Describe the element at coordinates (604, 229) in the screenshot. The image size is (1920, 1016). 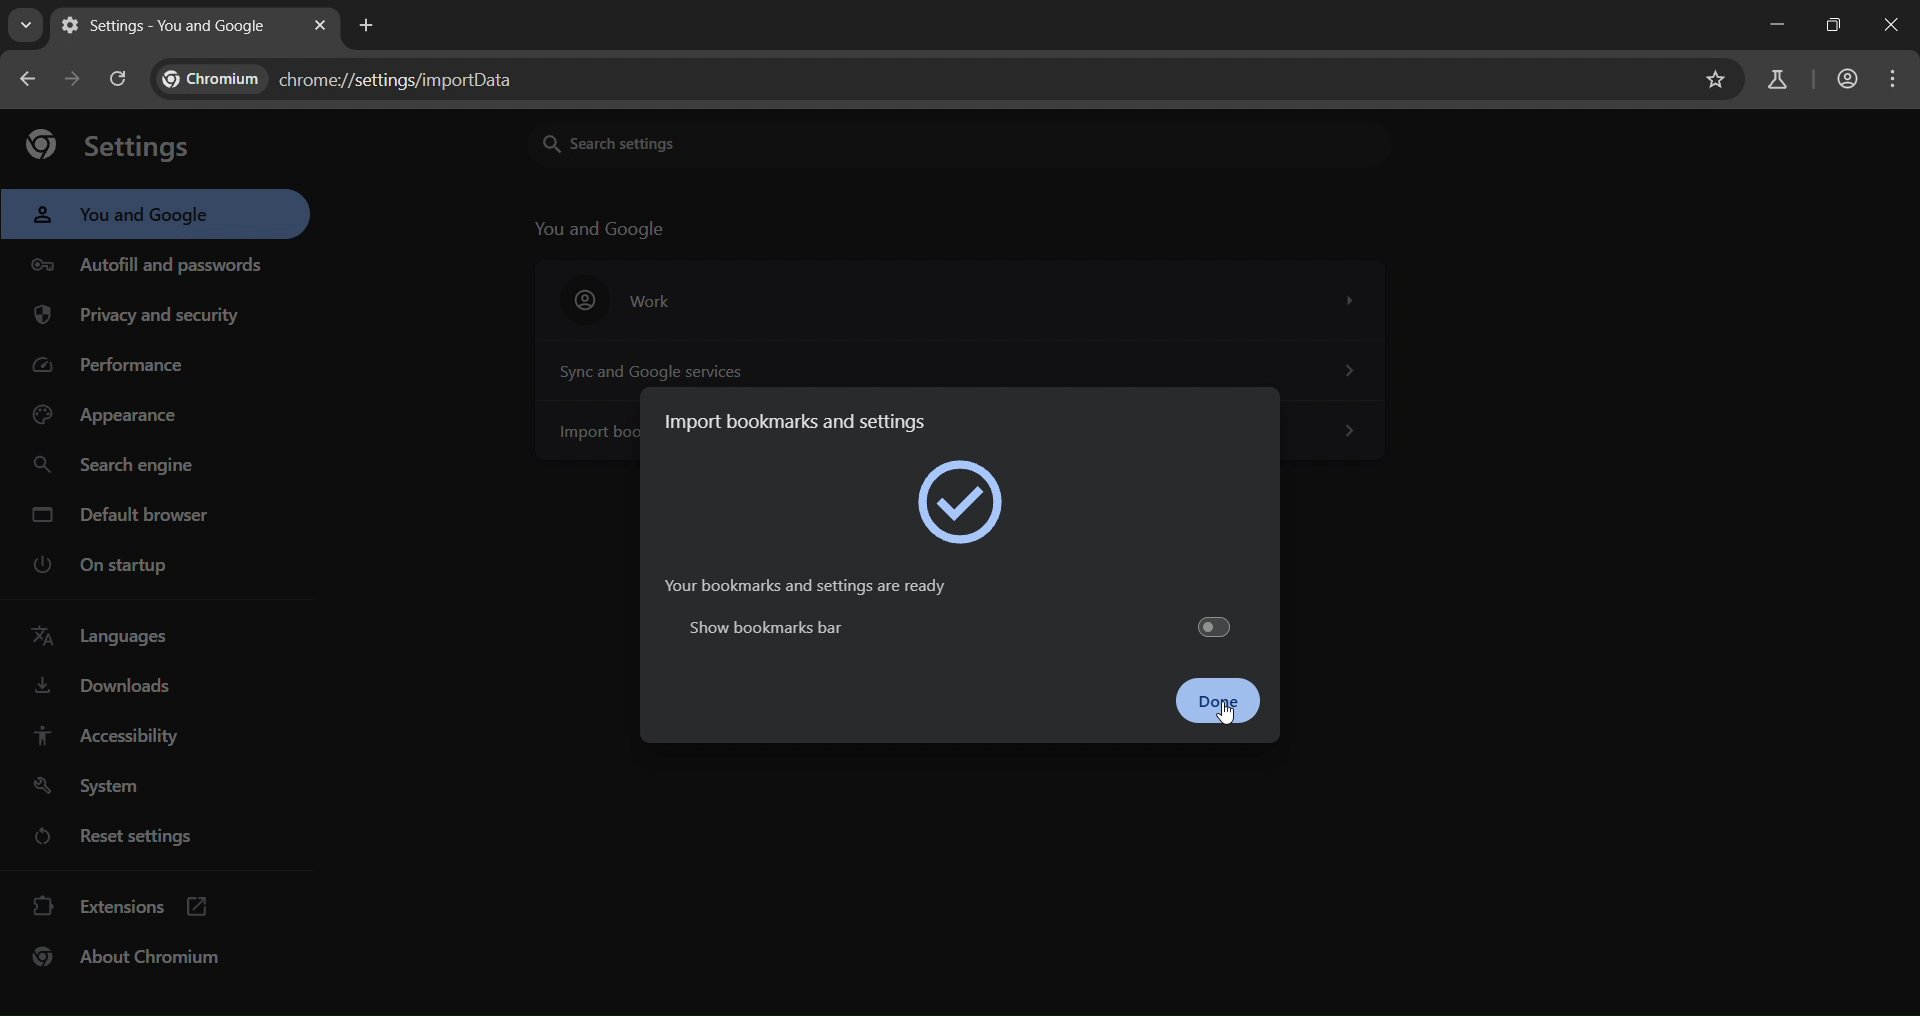
I see `You and Google` at that location.